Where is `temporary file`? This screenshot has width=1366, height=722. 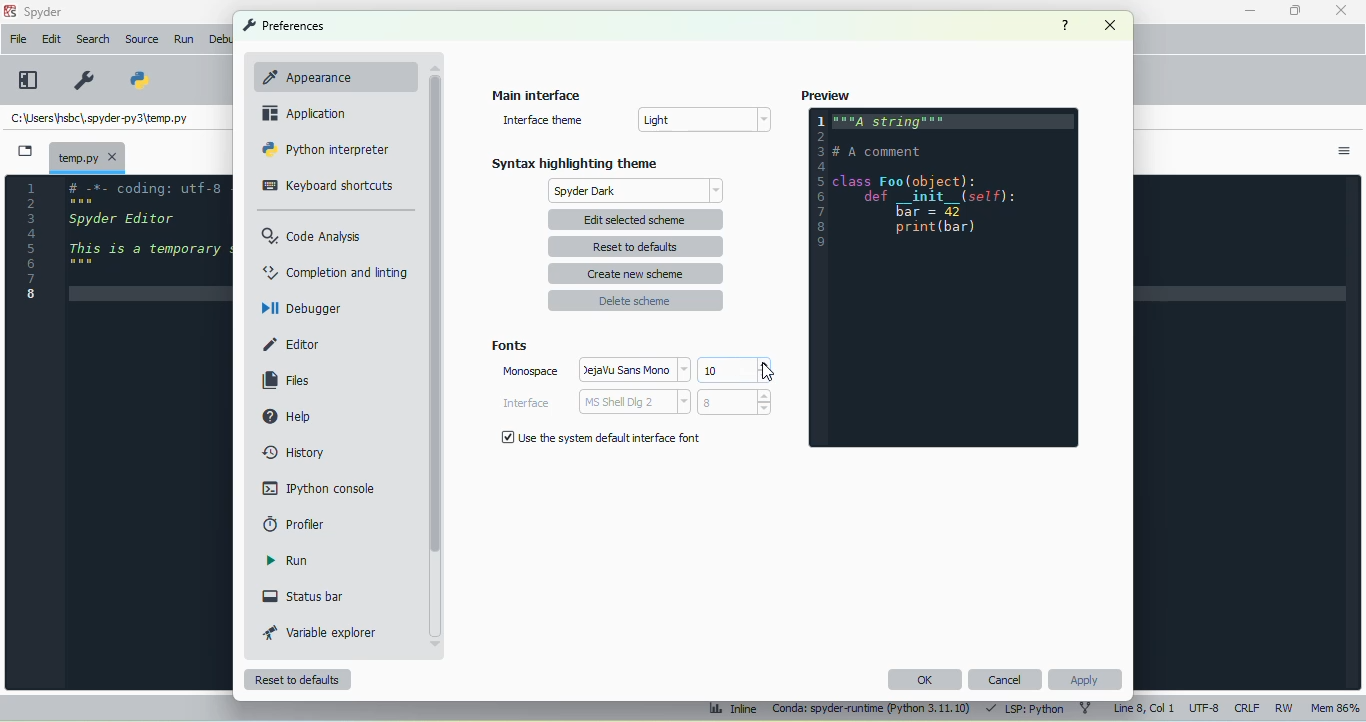
temporary file is located at coordinates (87, 156).